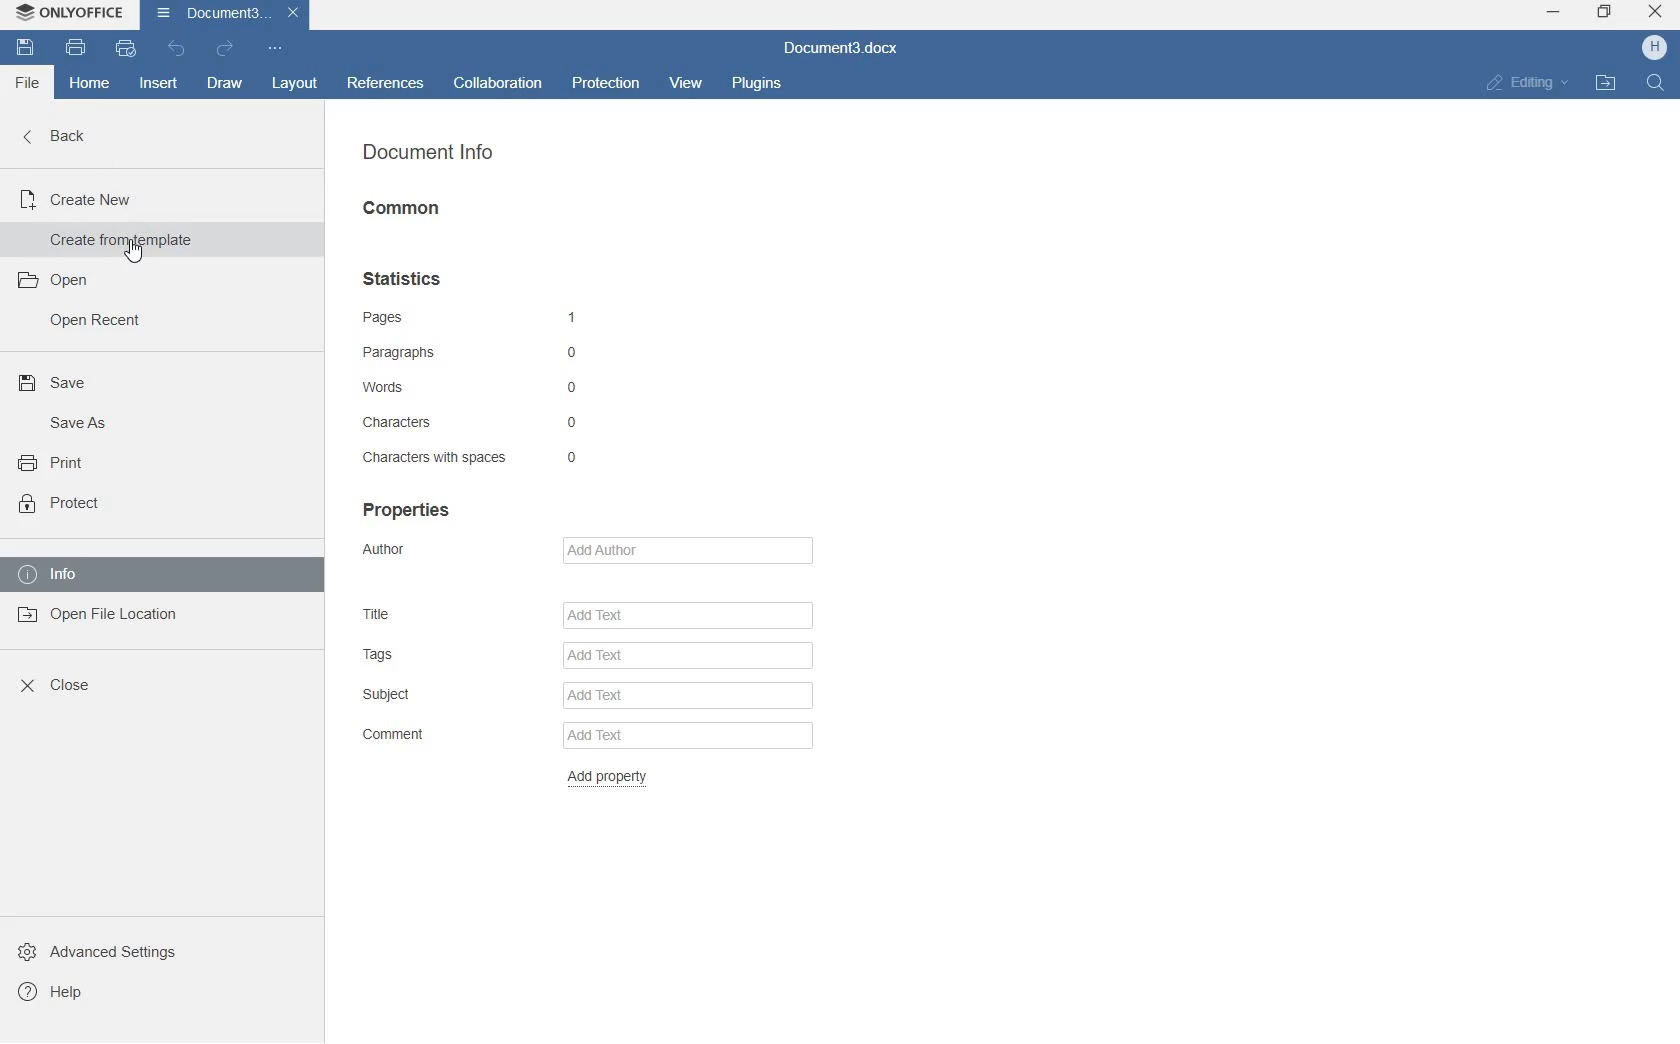  Describe the element at coordinates (114, 616) in the screenshot. I see `open file location` at that location.